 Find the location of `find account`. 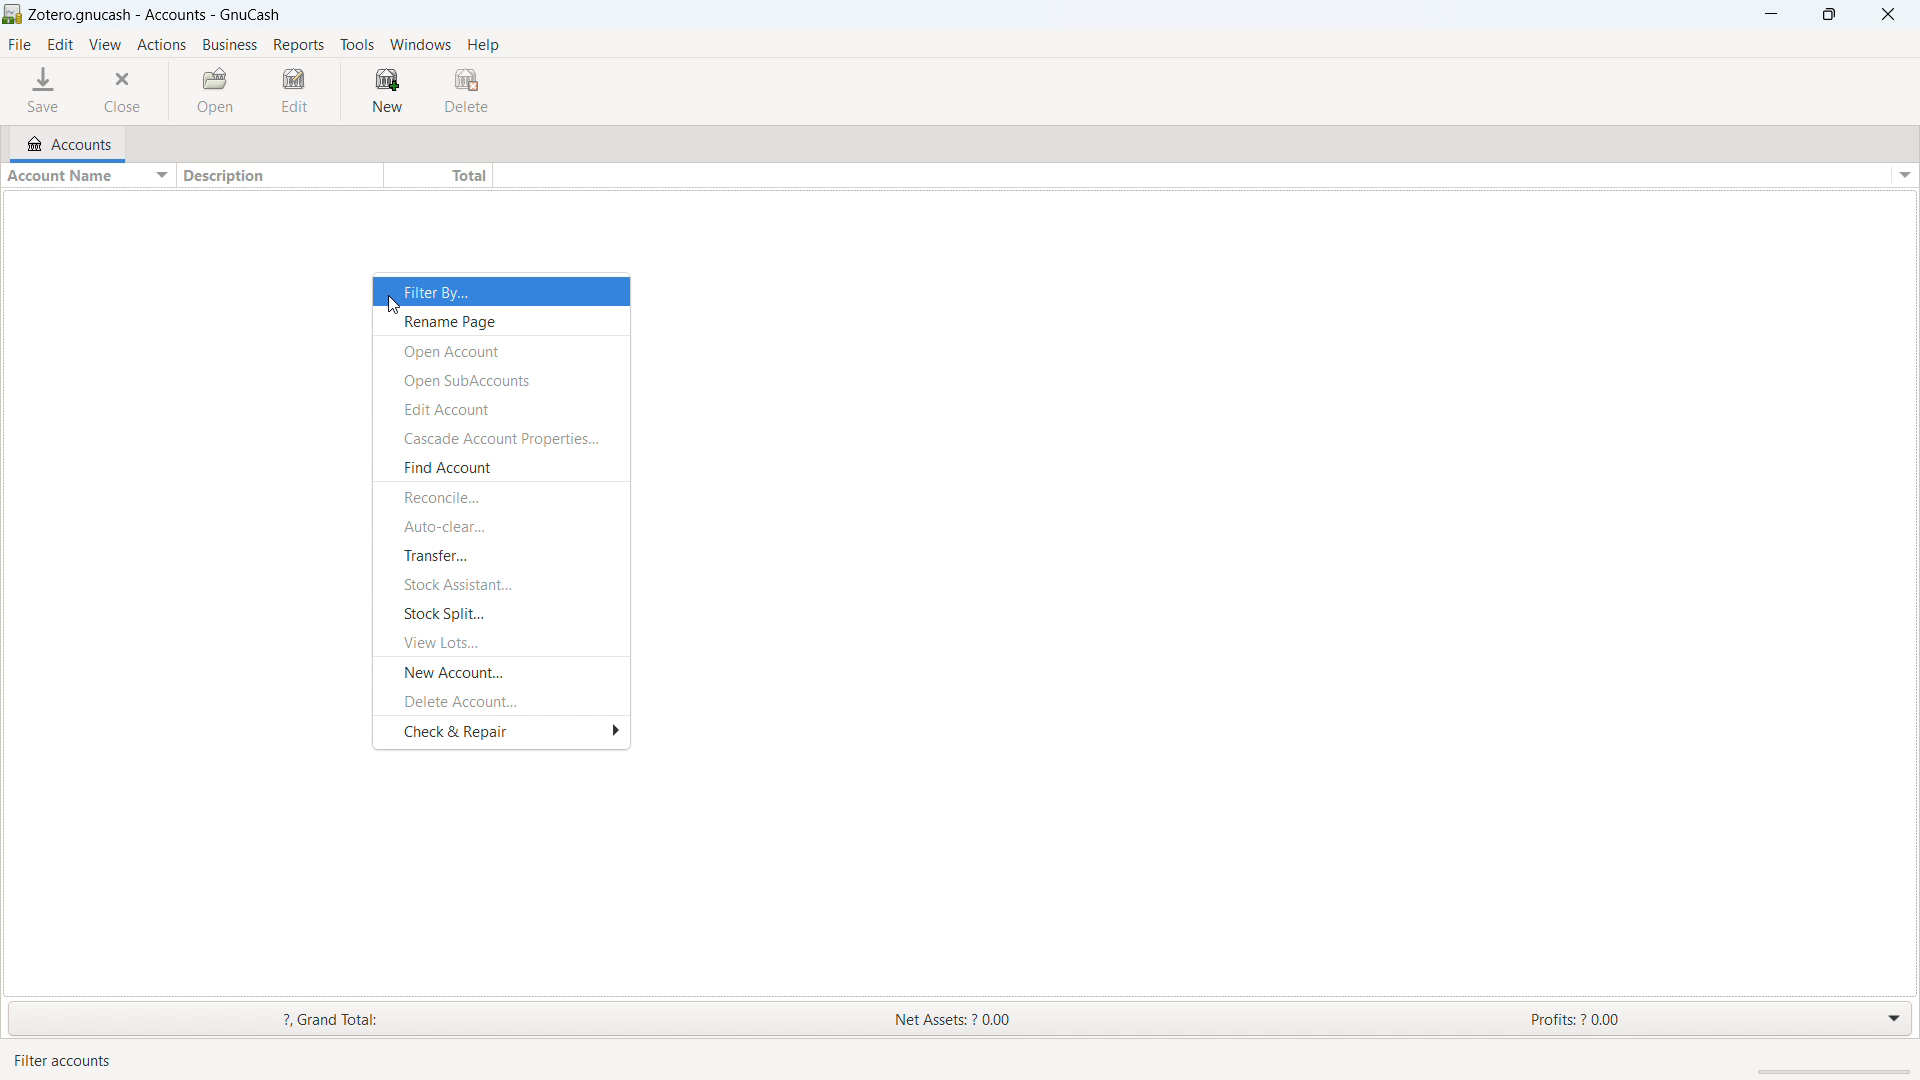

find account is located at coordinates (499, 468).